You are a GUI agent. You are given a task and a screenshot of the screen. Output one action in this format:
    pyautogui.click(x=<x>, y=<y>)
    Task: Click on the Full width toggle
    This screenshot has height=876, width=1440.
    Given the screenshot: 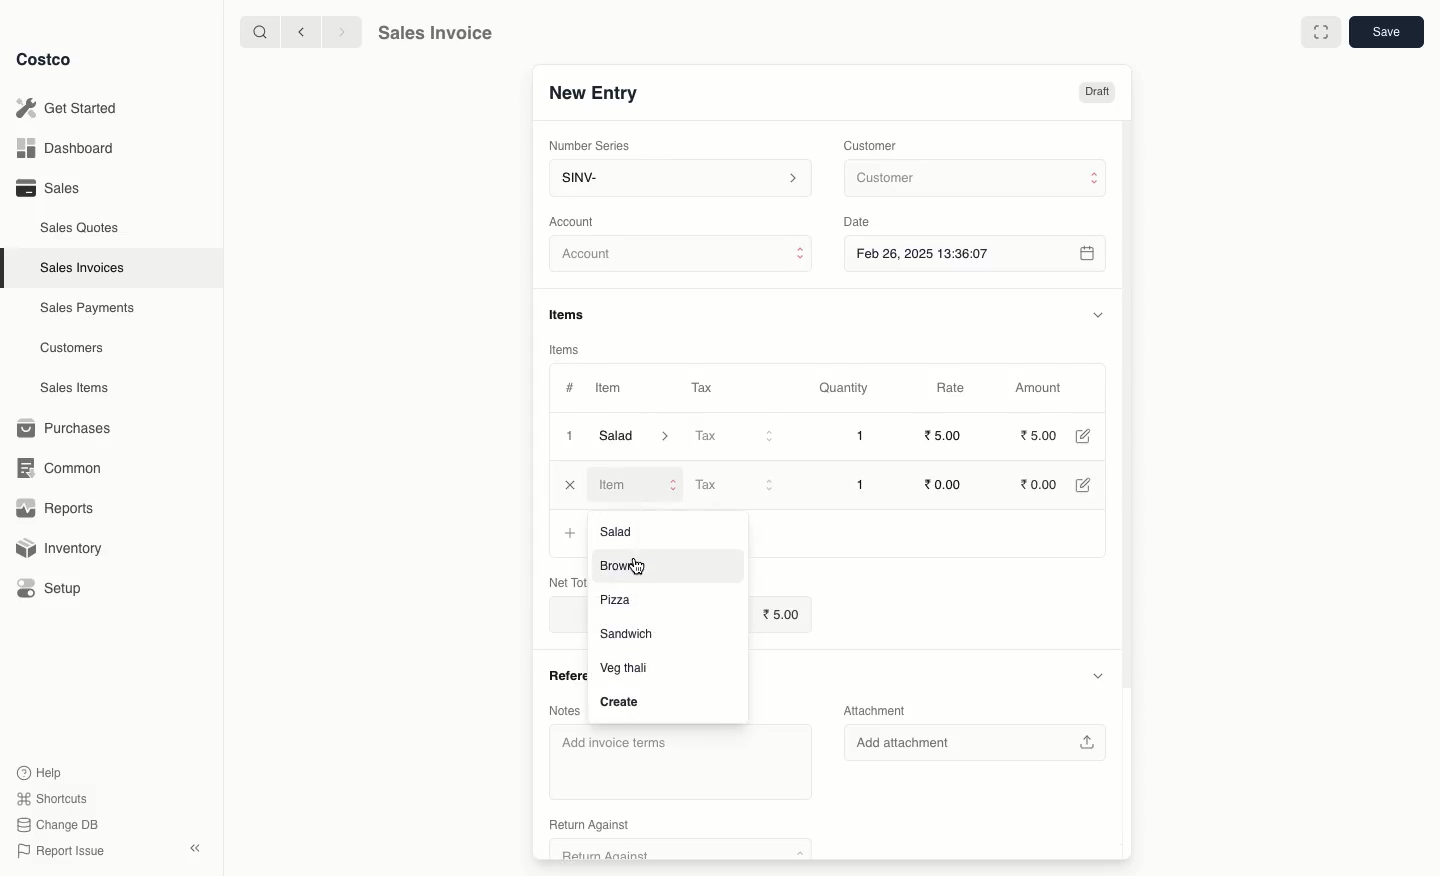 What is the action you would take?
    pyautogui.click(x=1319, y=33)
    